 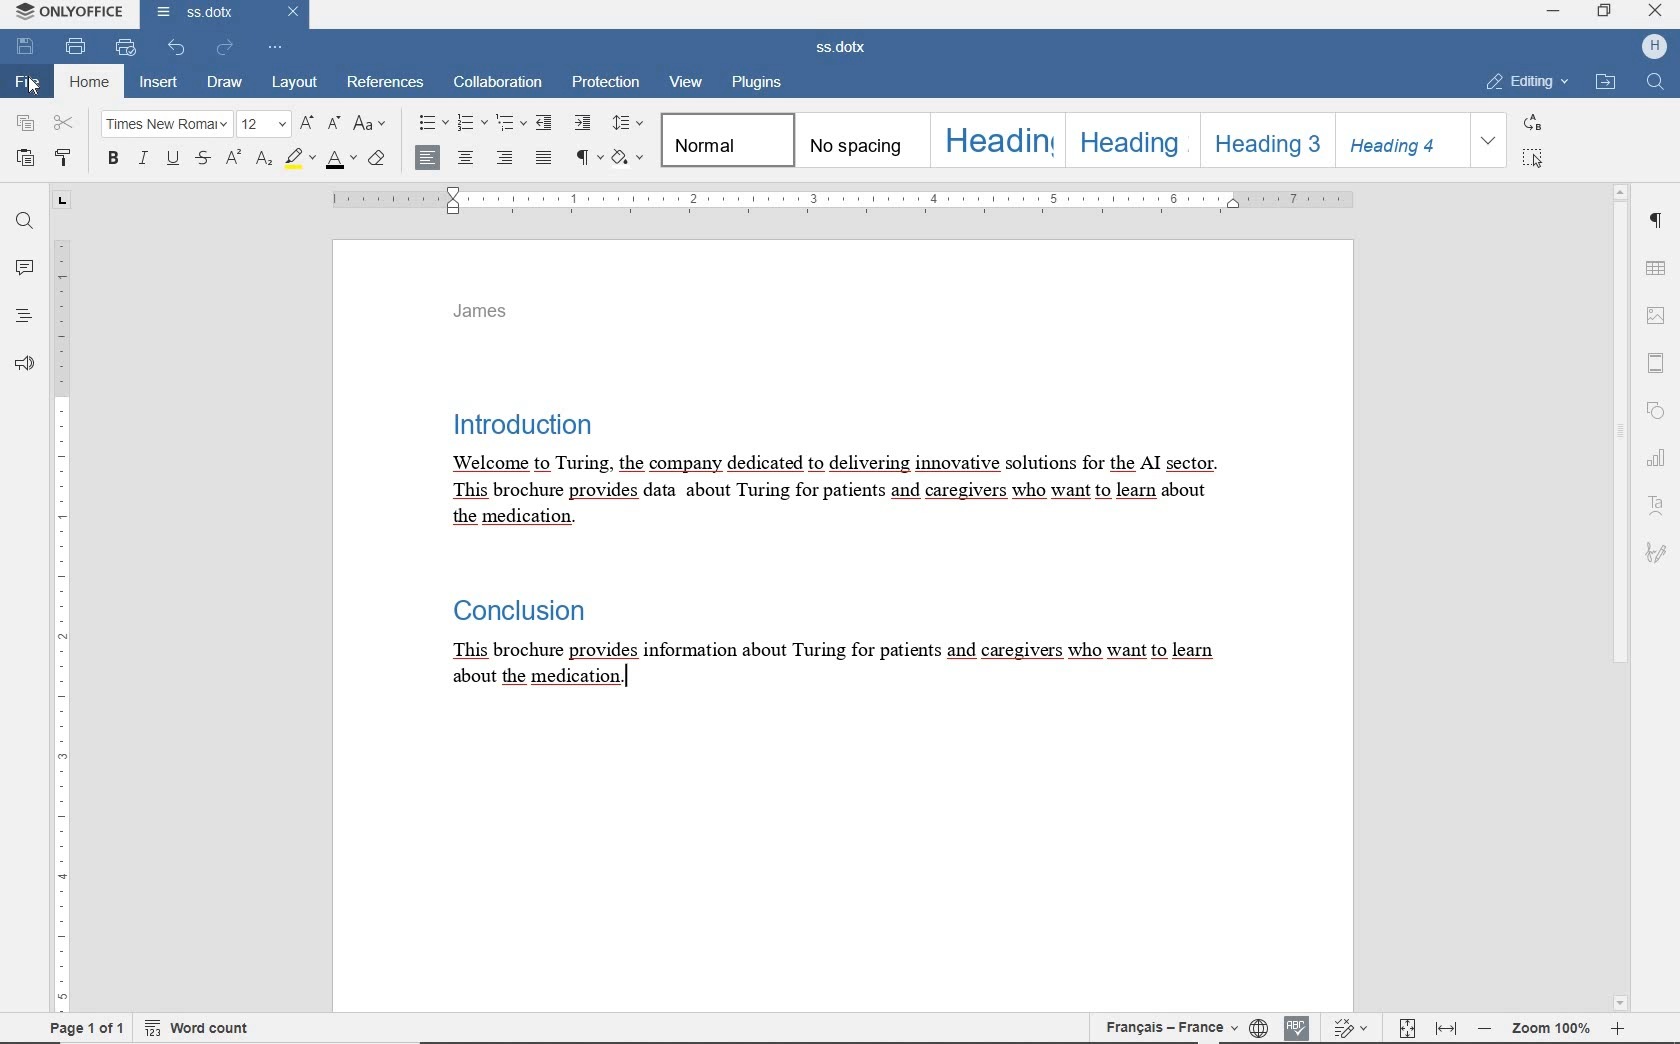 I want to click on REPLACE, so click(x=1532, y=121).